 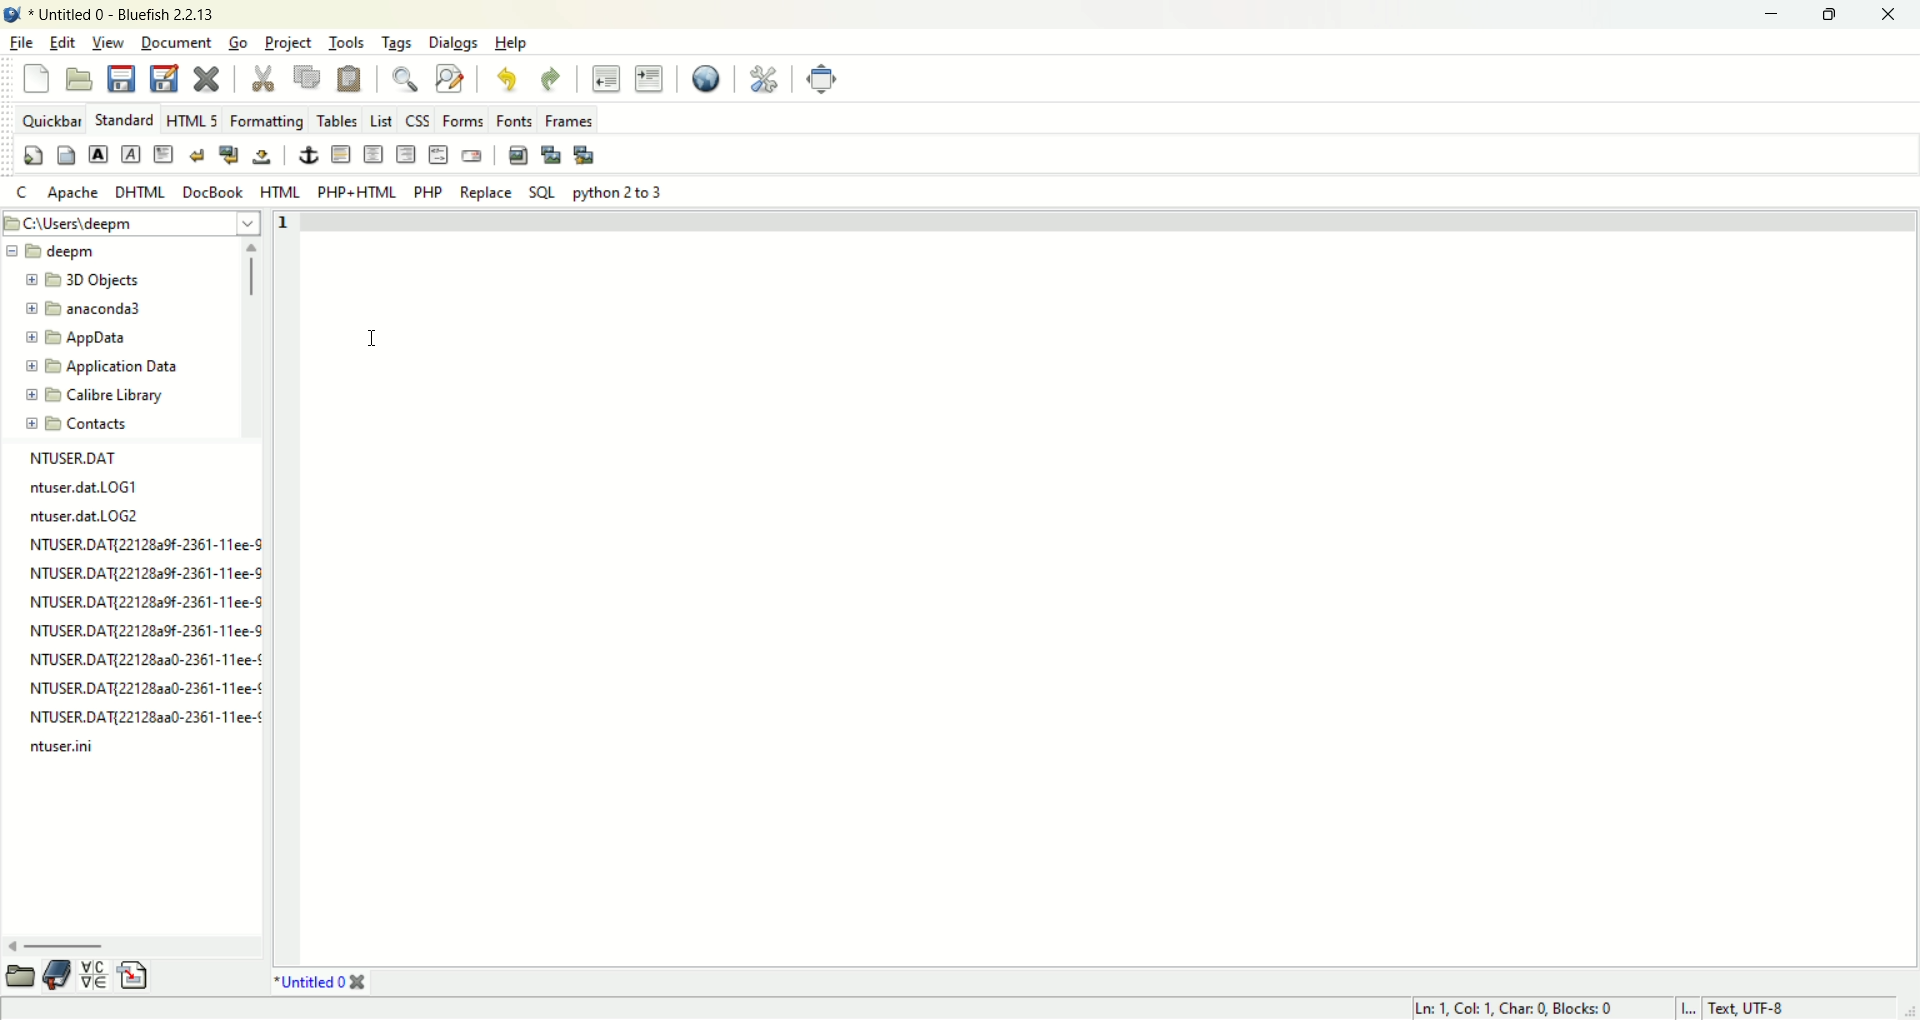 What do you see at coordinates (762, 79) in the screenshot?
I see `preferences` at bounding box center [762, 79].